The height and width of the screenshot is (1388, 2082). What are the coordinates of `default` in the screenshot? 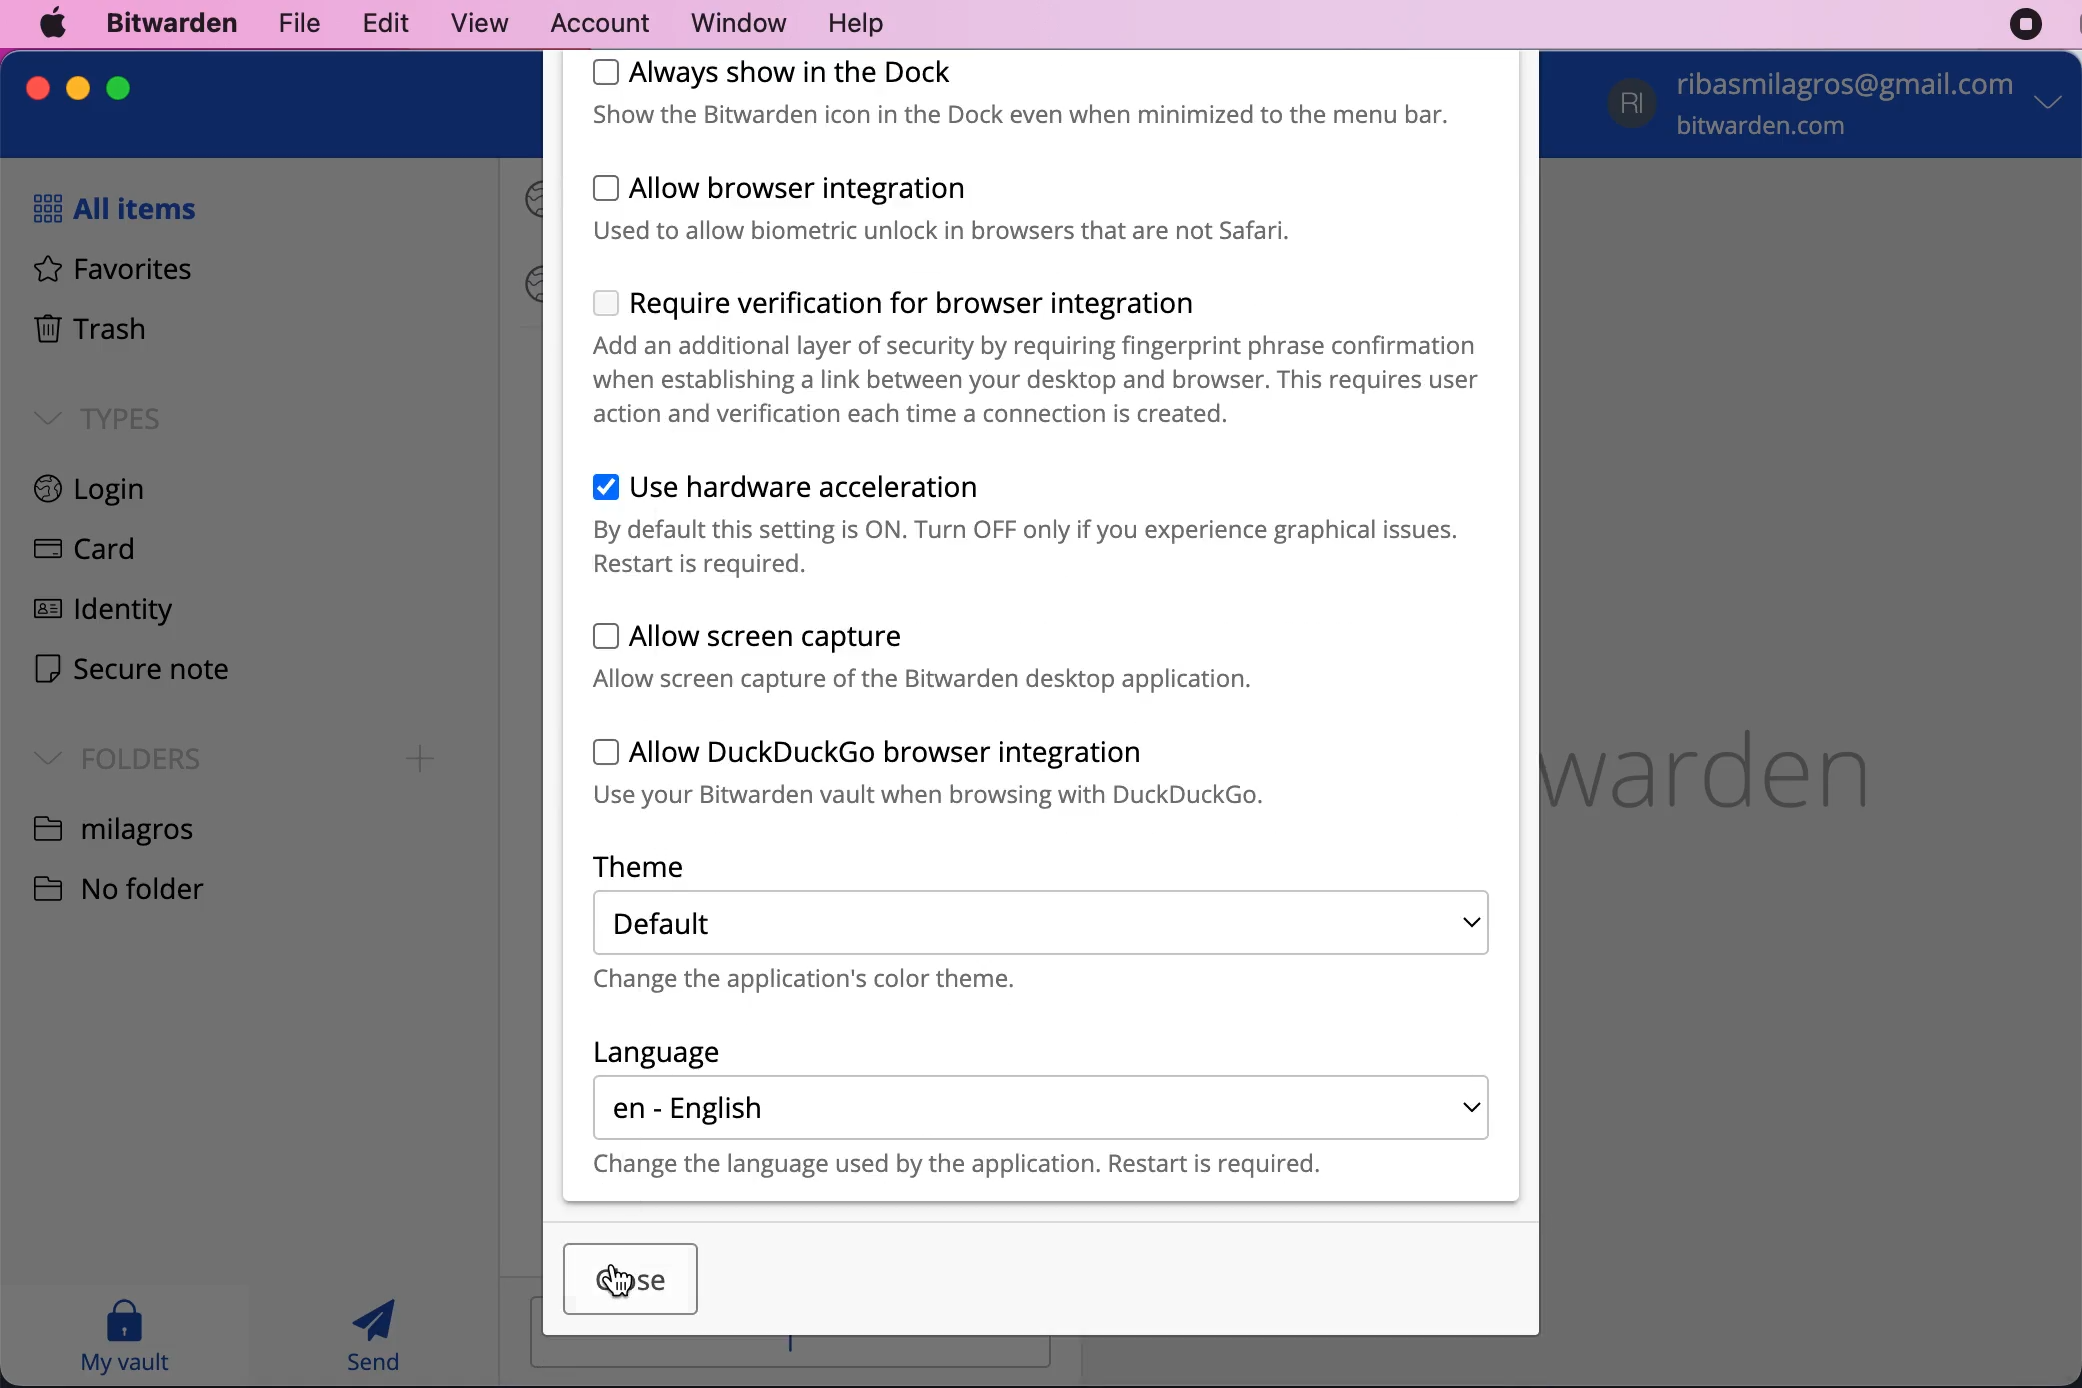 It's located at (1042, 922).